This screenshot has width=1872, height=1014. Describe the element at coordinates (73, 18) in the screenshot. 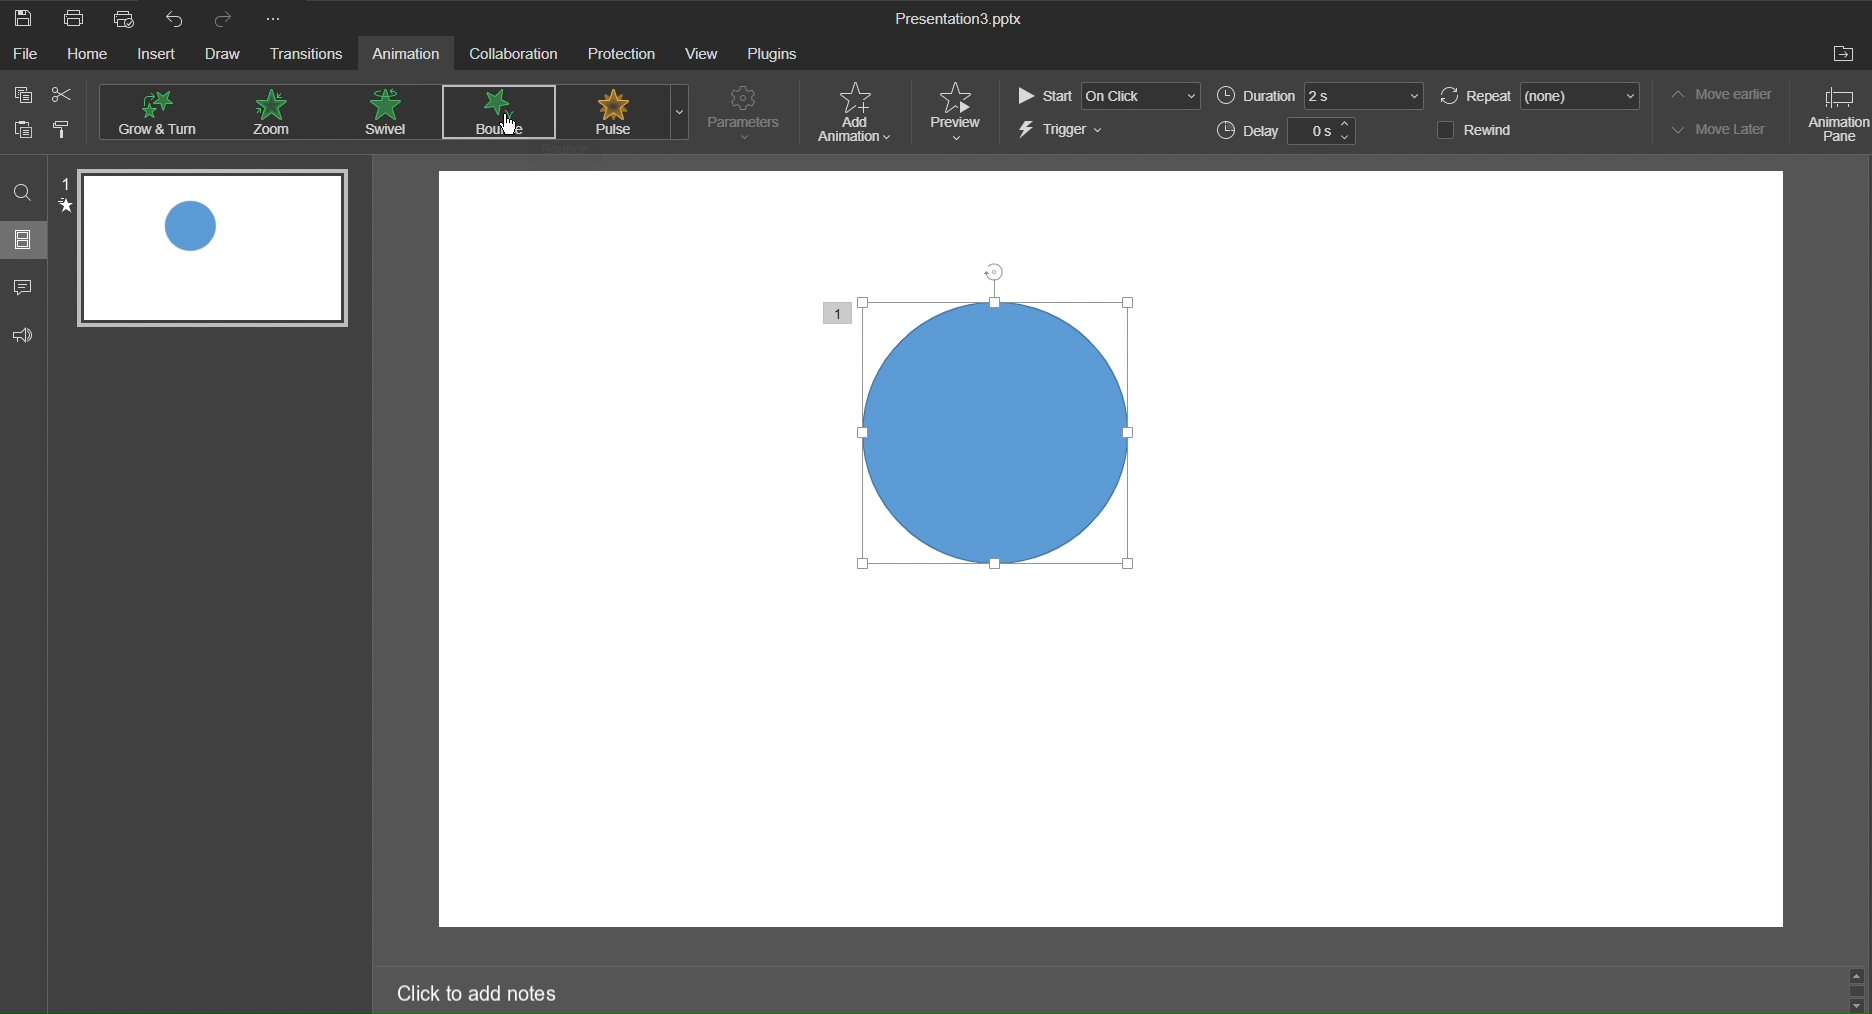

I see `Print` at that location.